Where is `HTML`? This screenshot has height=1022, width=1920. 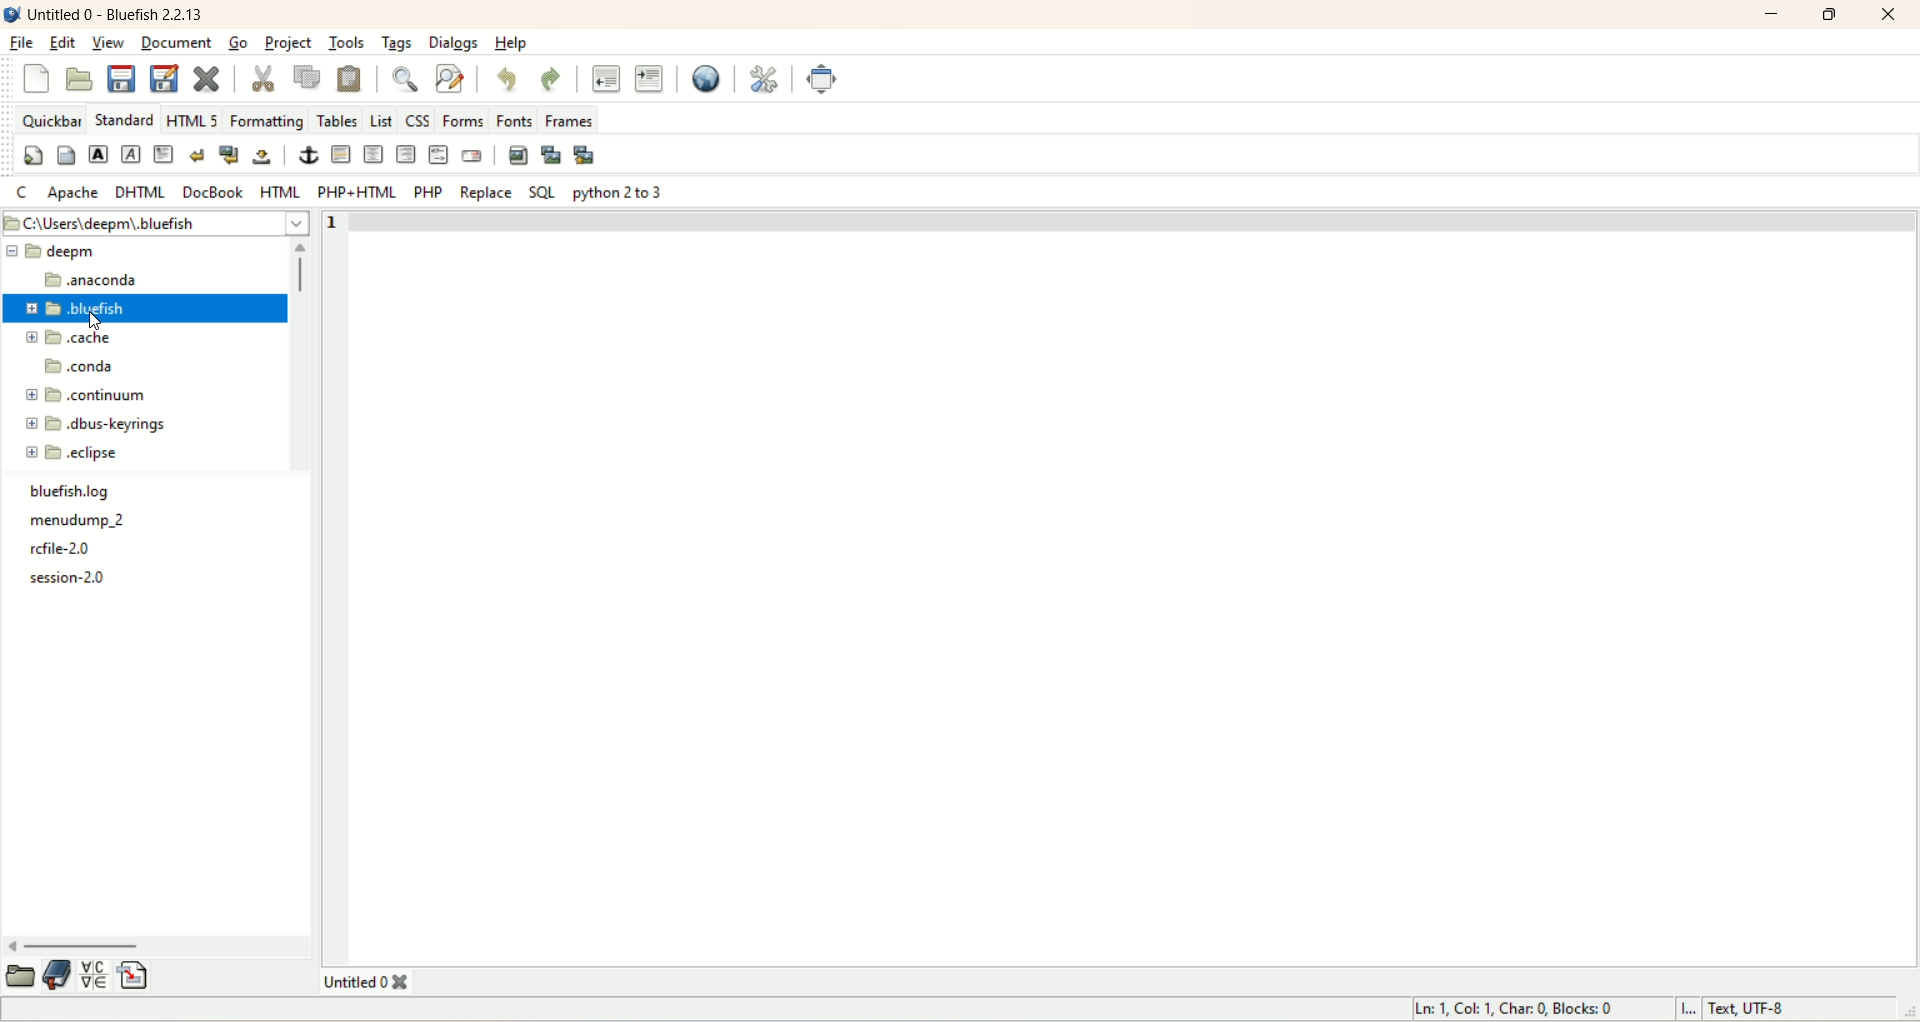 HTML is located at coordinates (280, 192).